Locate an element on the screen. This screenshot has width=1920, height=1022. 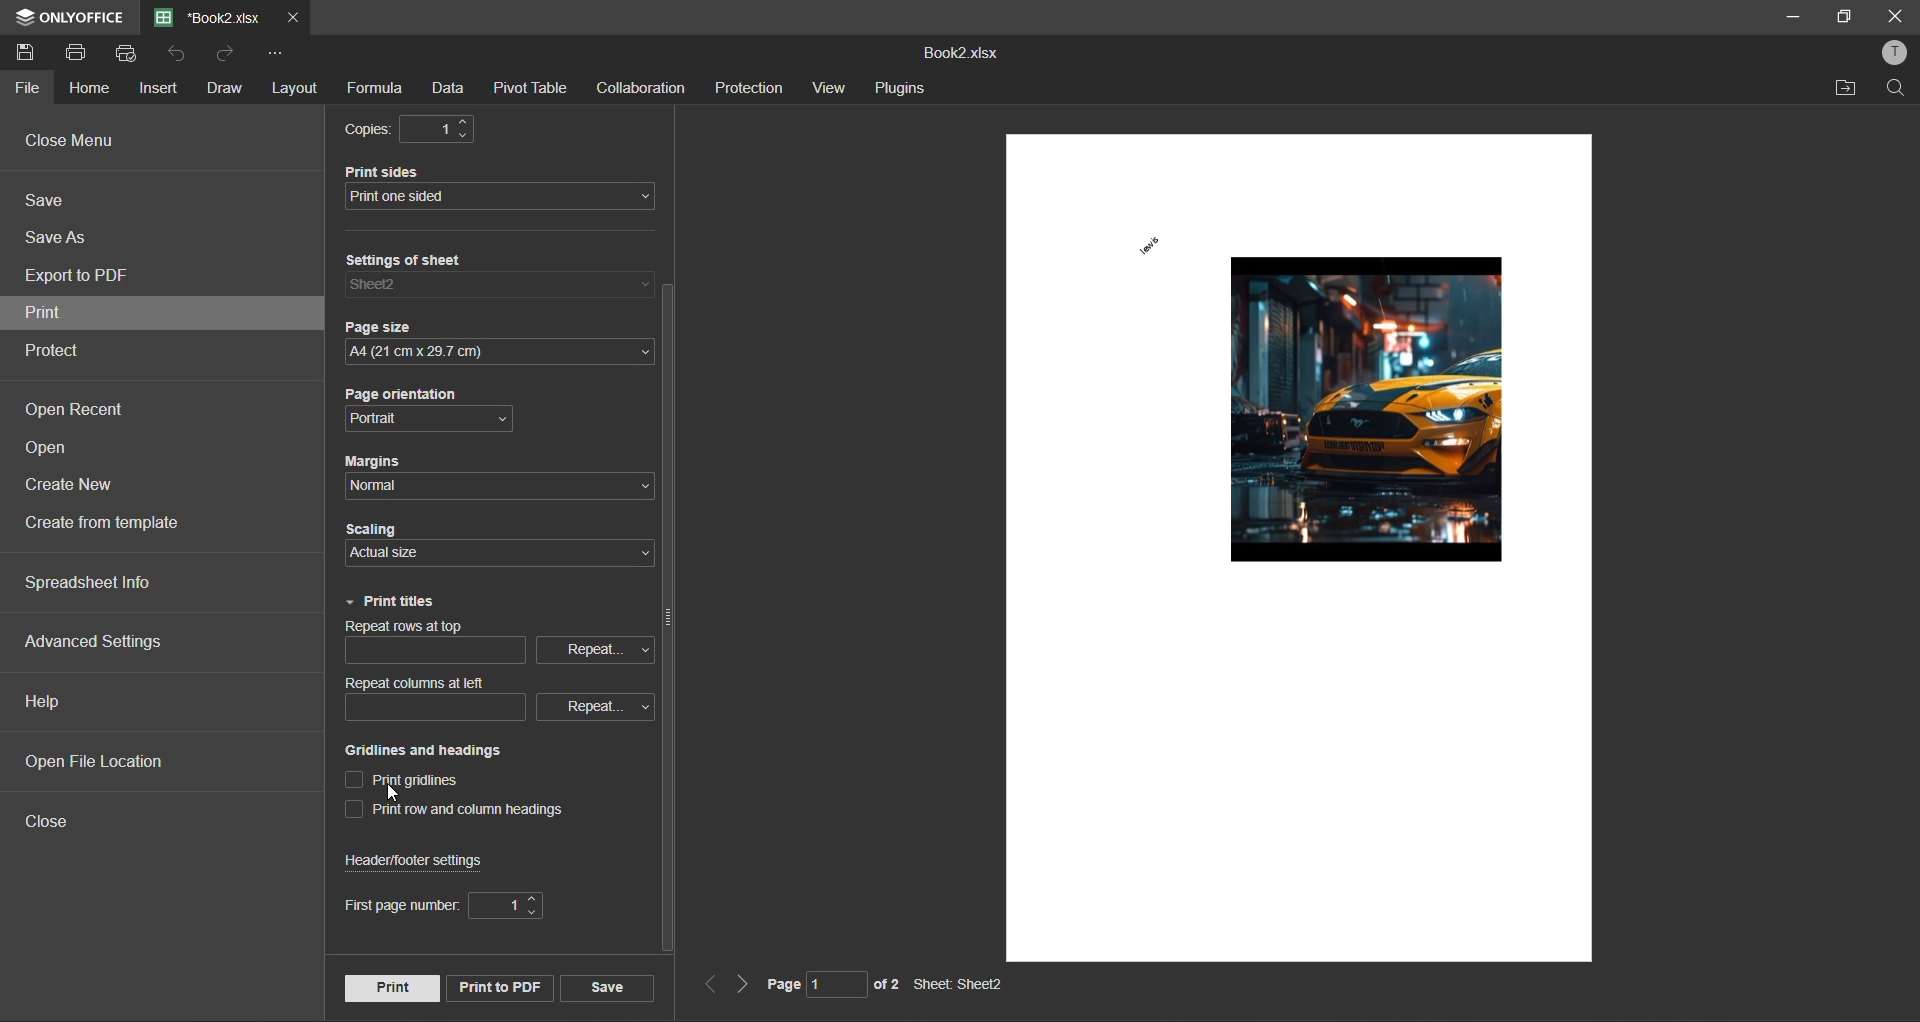
advanced settings is located at coordinates (103, 645).